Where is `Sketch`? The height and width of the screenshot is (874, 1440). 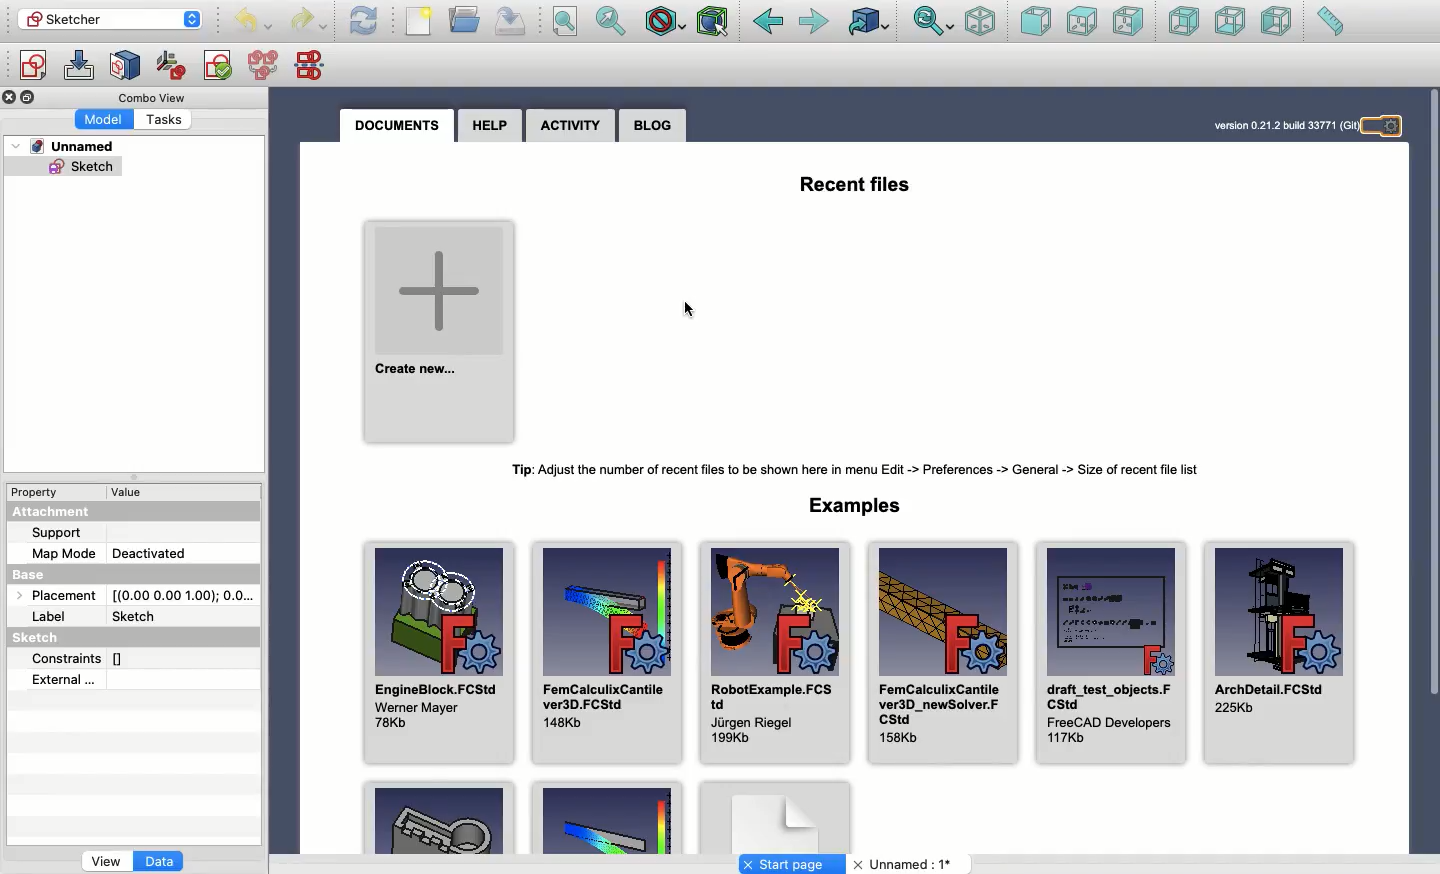 Sketch is located at coordinates (60, 638).